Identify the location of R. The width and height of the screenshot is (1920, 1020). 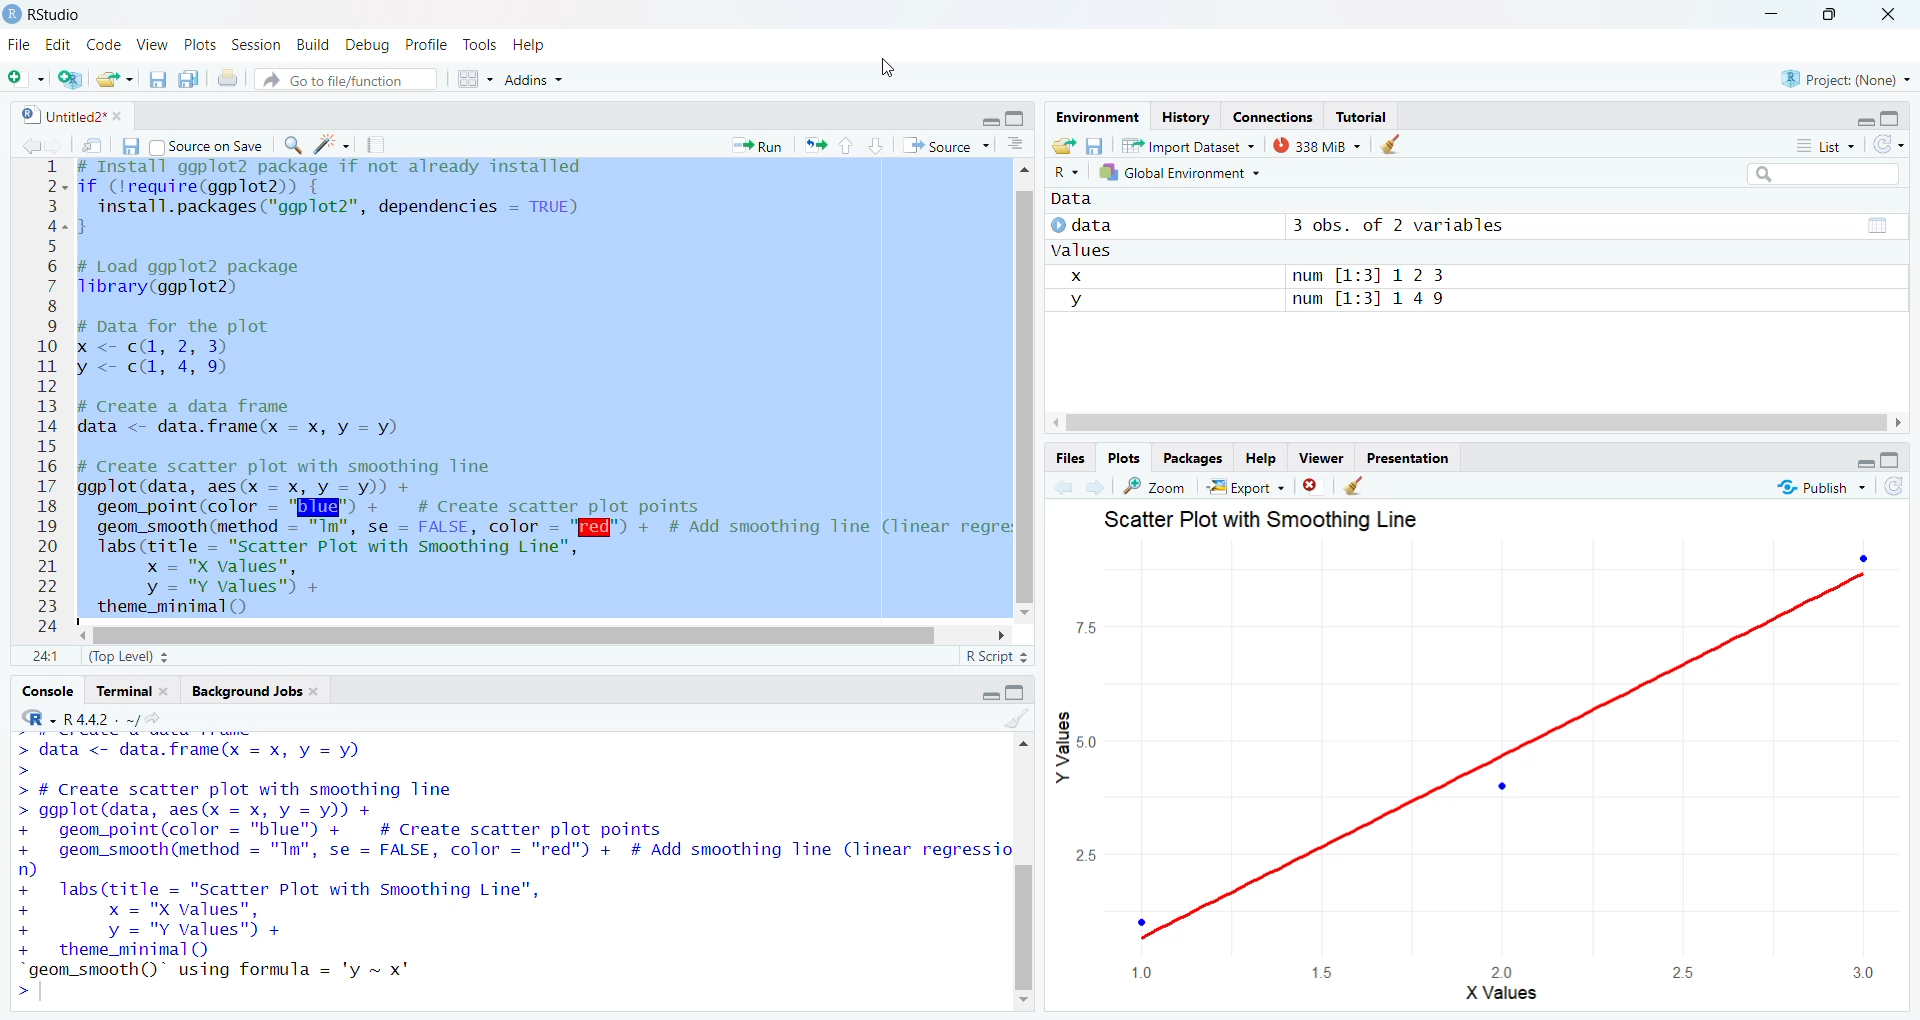
(1063, 172).